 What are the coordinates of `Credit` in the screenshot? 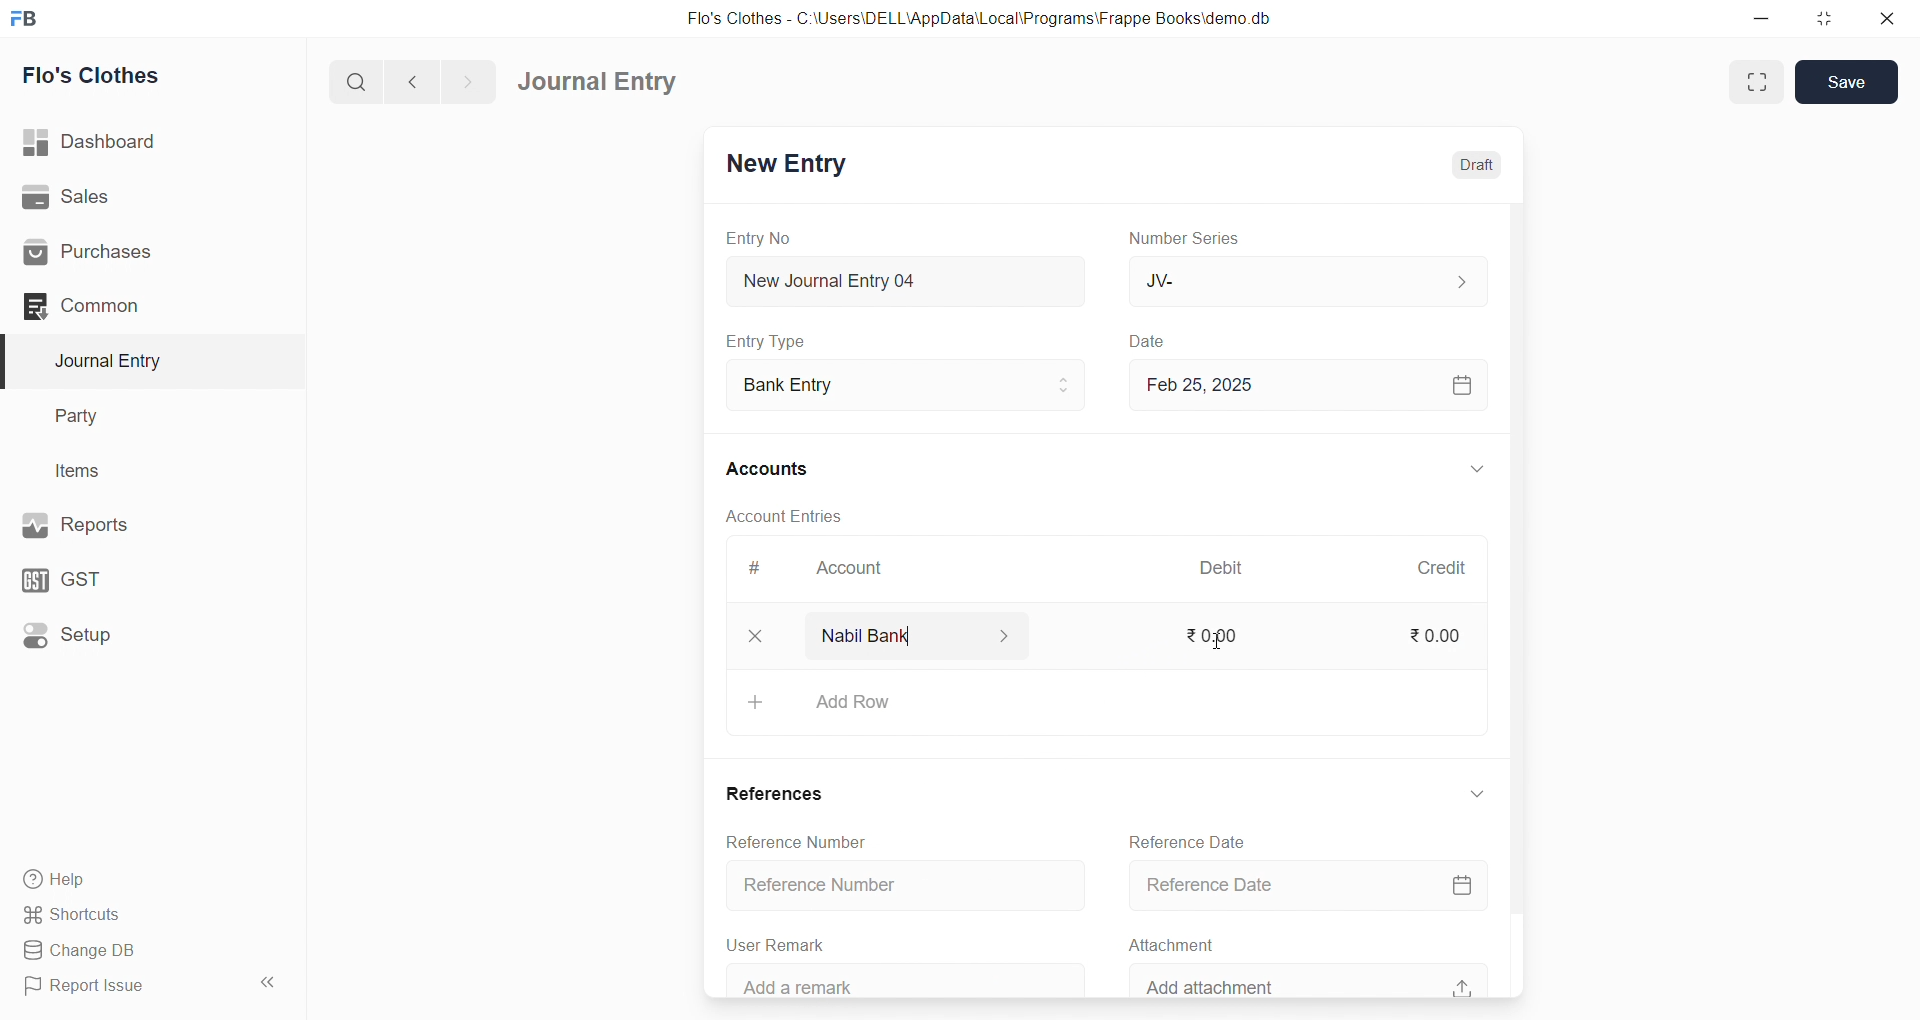 It's located at (1441, 568).